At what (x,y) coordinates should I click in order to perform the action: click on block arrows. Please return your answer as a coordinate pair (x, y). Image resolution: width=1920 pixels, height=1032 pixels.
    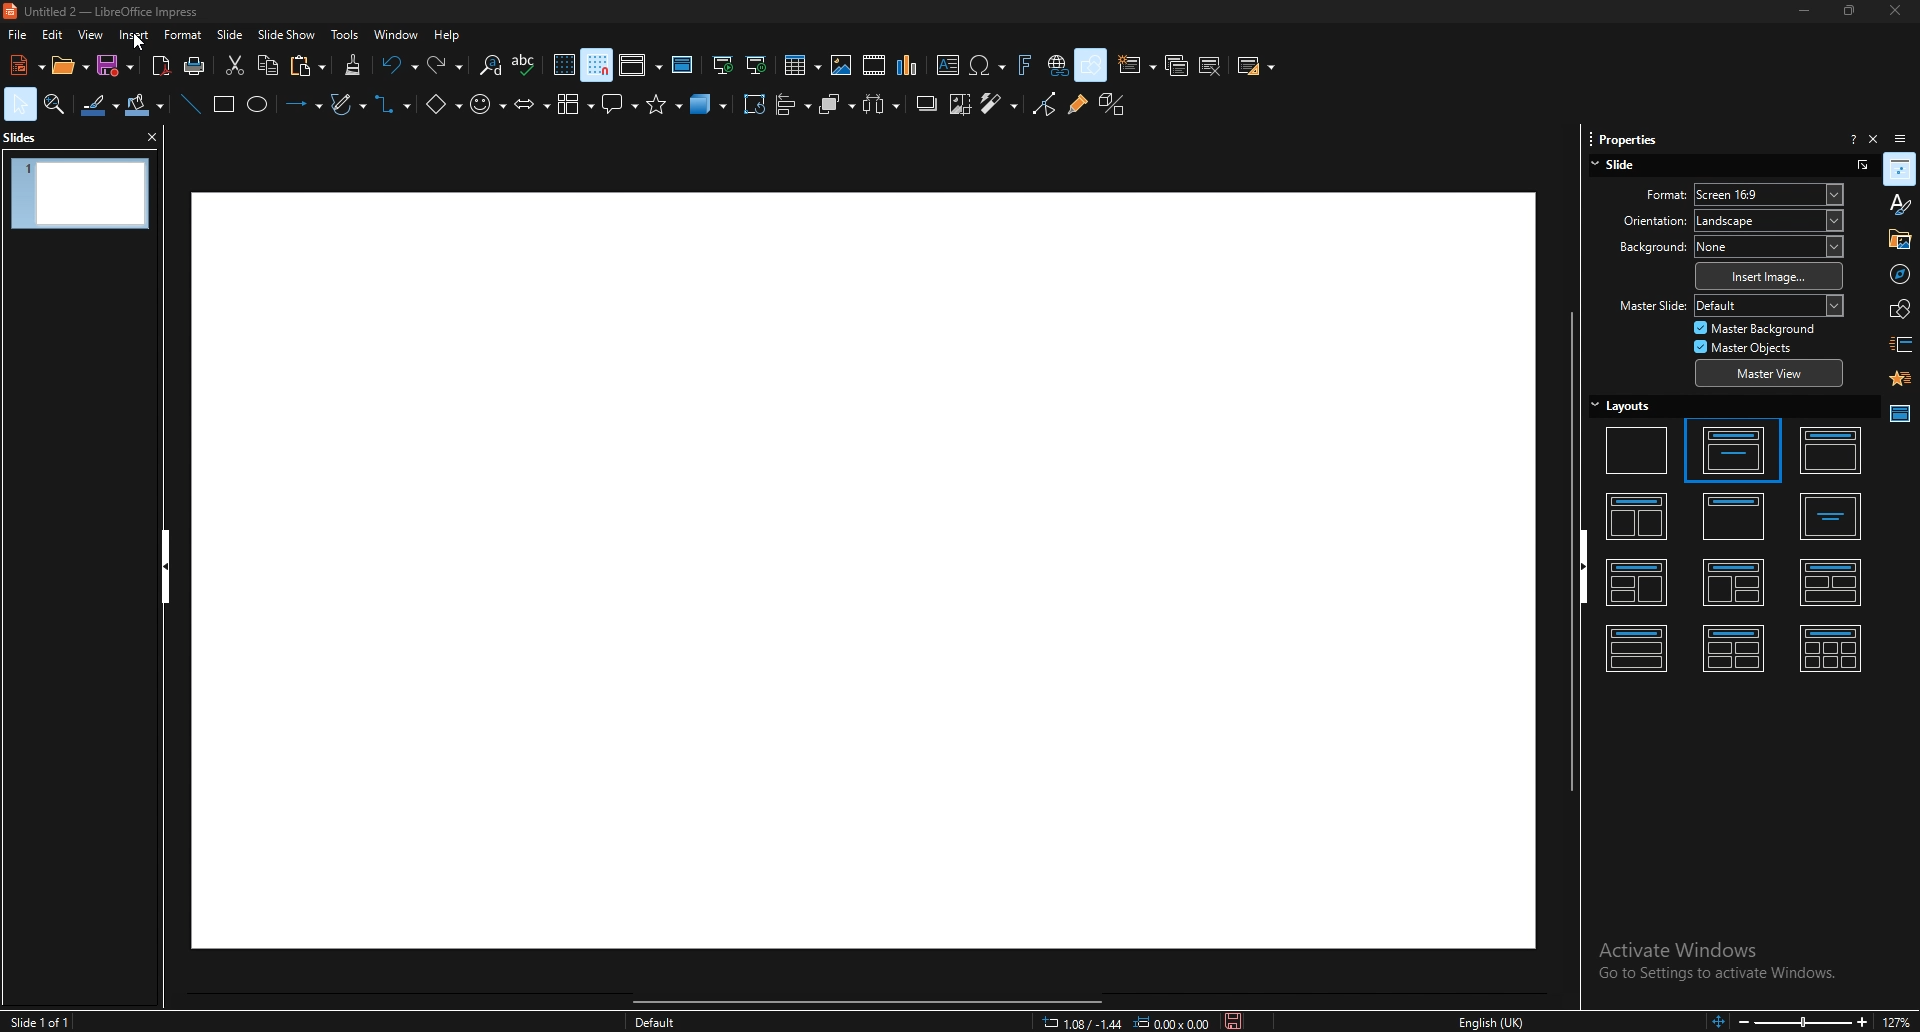
    Looking at the image, I should click on (531, 105).